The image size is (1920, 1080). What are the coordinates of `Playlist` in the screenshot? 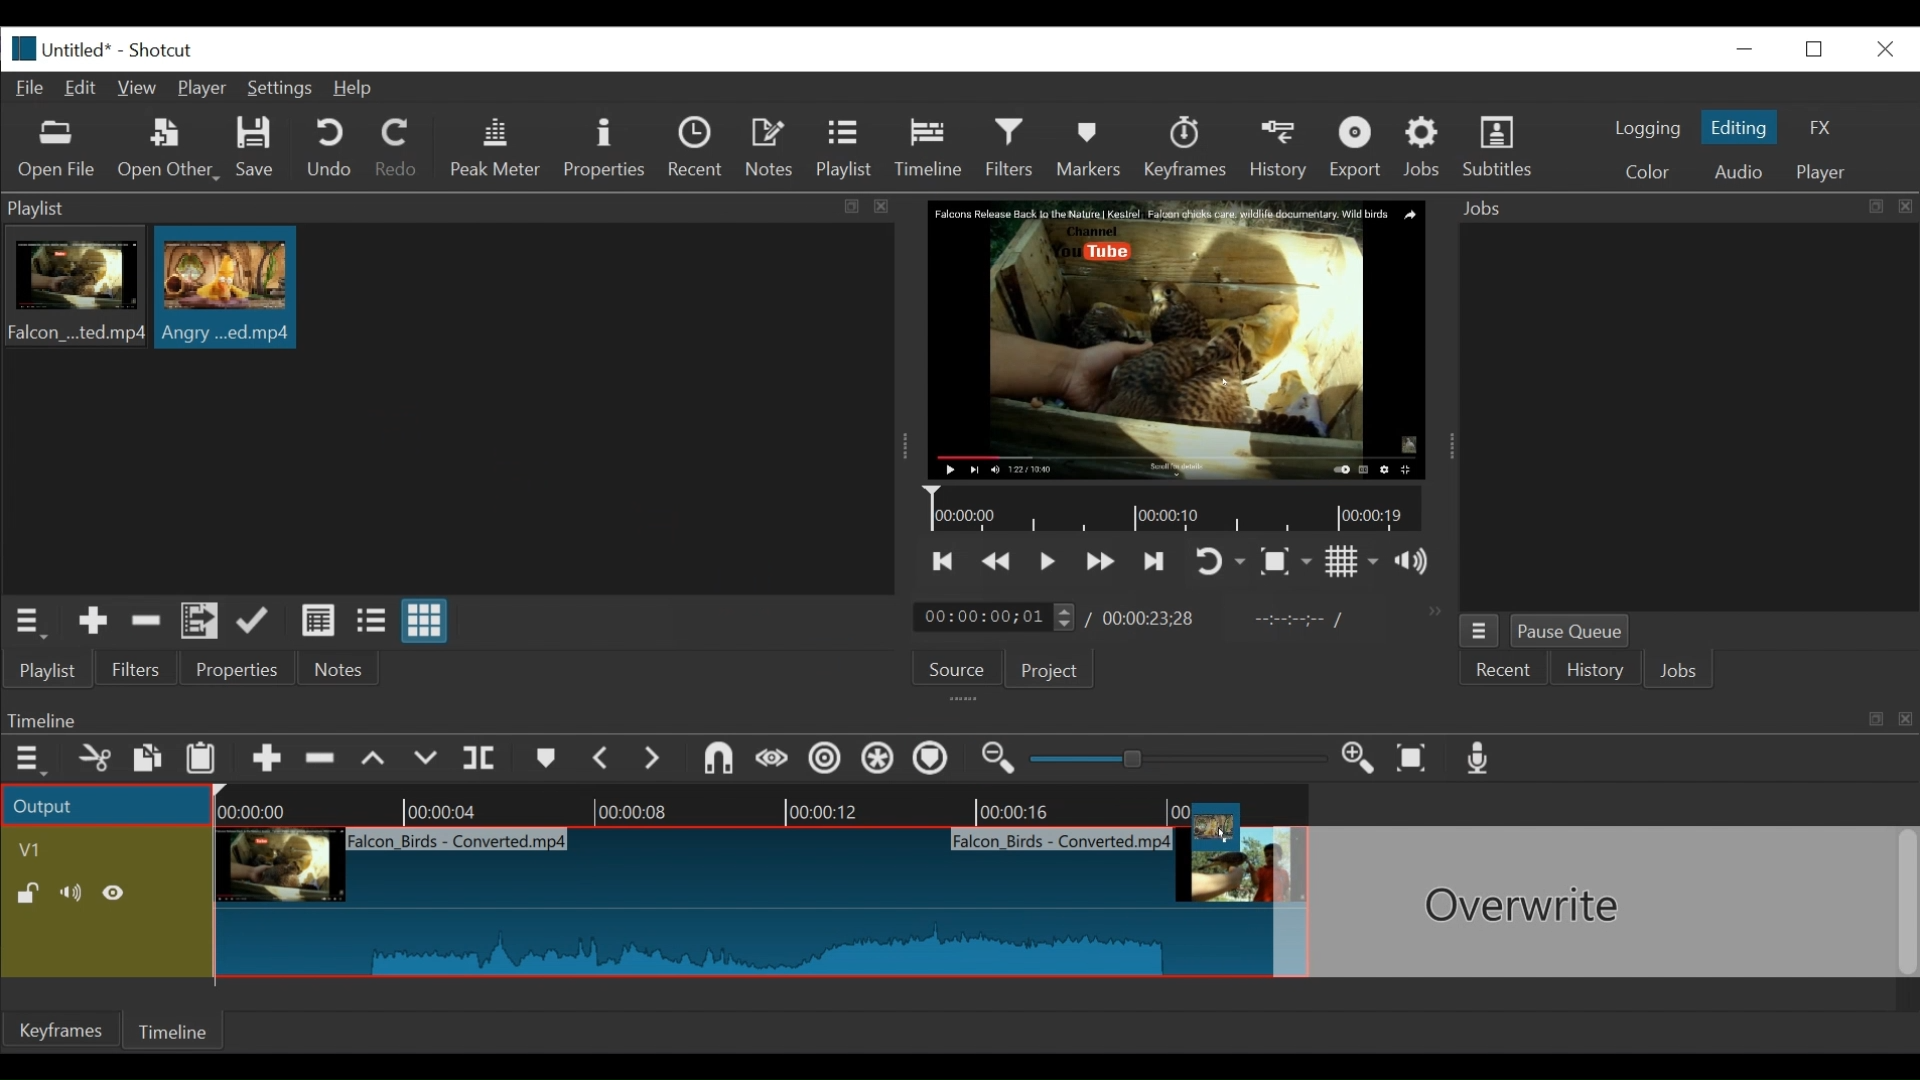 It's located at (845, 150).